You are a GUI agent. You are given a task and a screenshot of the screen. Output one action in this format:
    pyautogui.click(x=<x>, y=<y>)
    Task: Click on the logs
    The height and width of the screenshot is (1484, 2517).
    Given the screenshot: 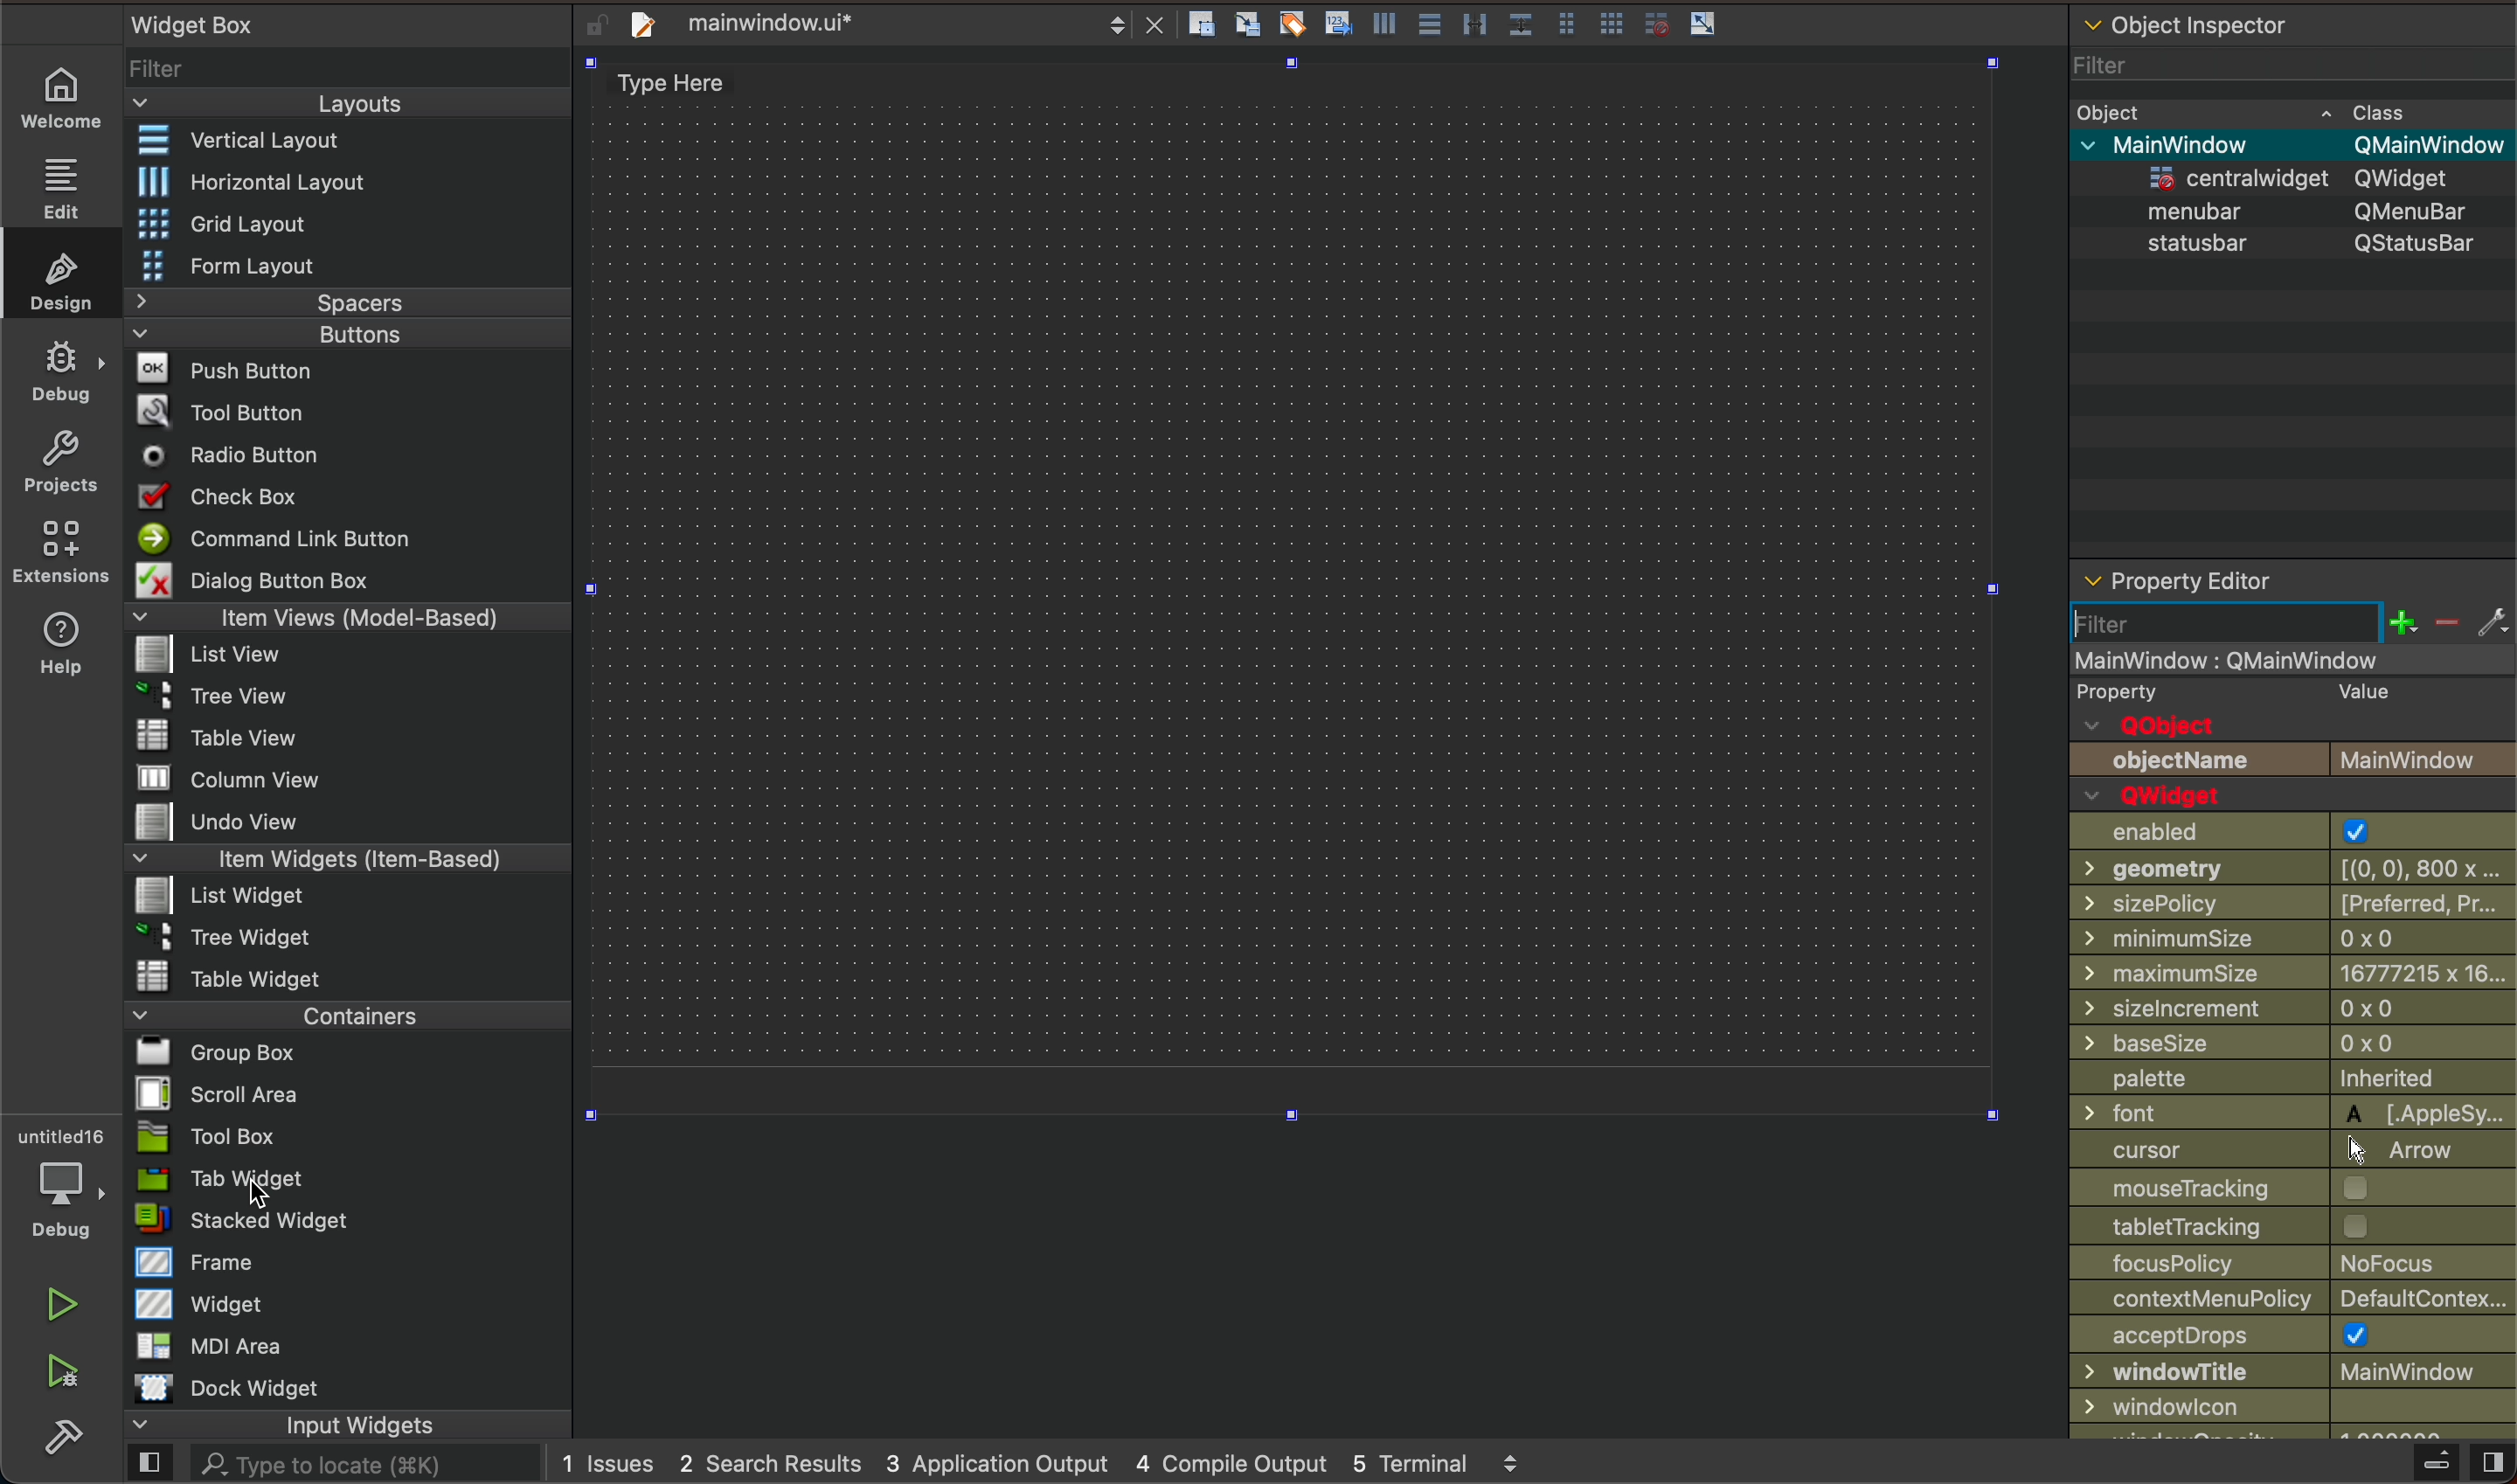 What is the action you would take?
    pyautogui.click(x=1050, y=1462)
    